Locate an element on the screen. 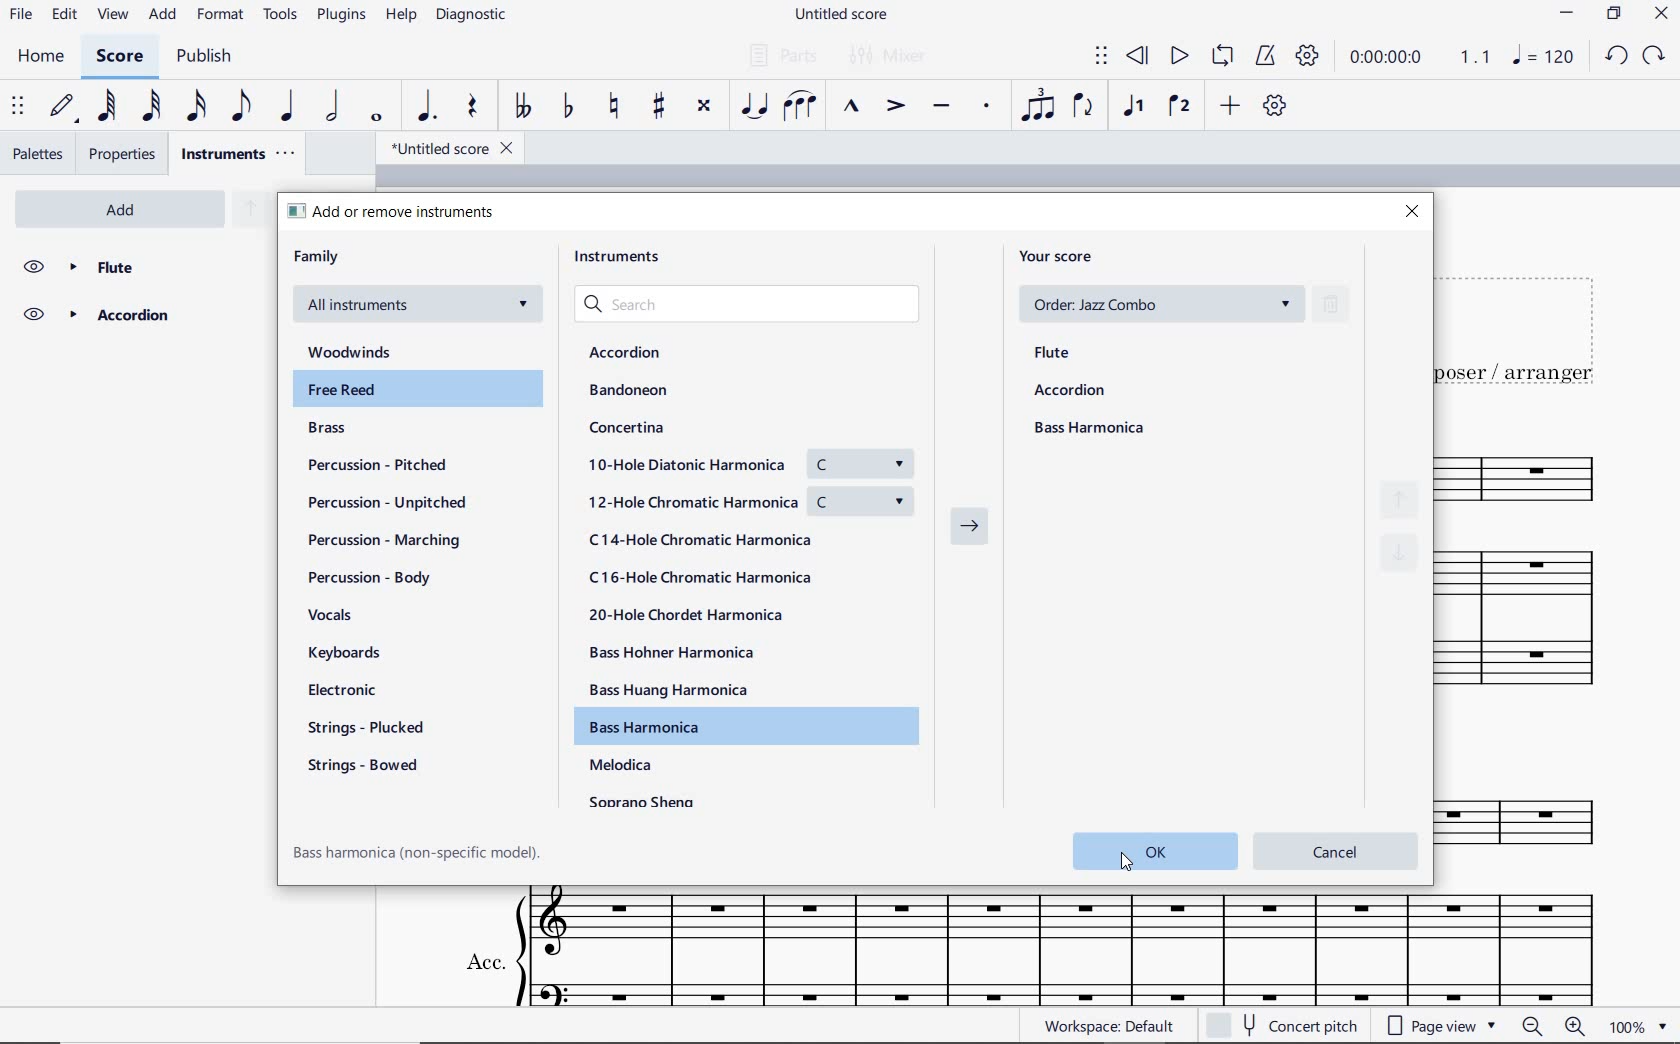 The width and height of the screenshot is (1680, 1044). workspace: default is located at coordinates (1106, 1025).